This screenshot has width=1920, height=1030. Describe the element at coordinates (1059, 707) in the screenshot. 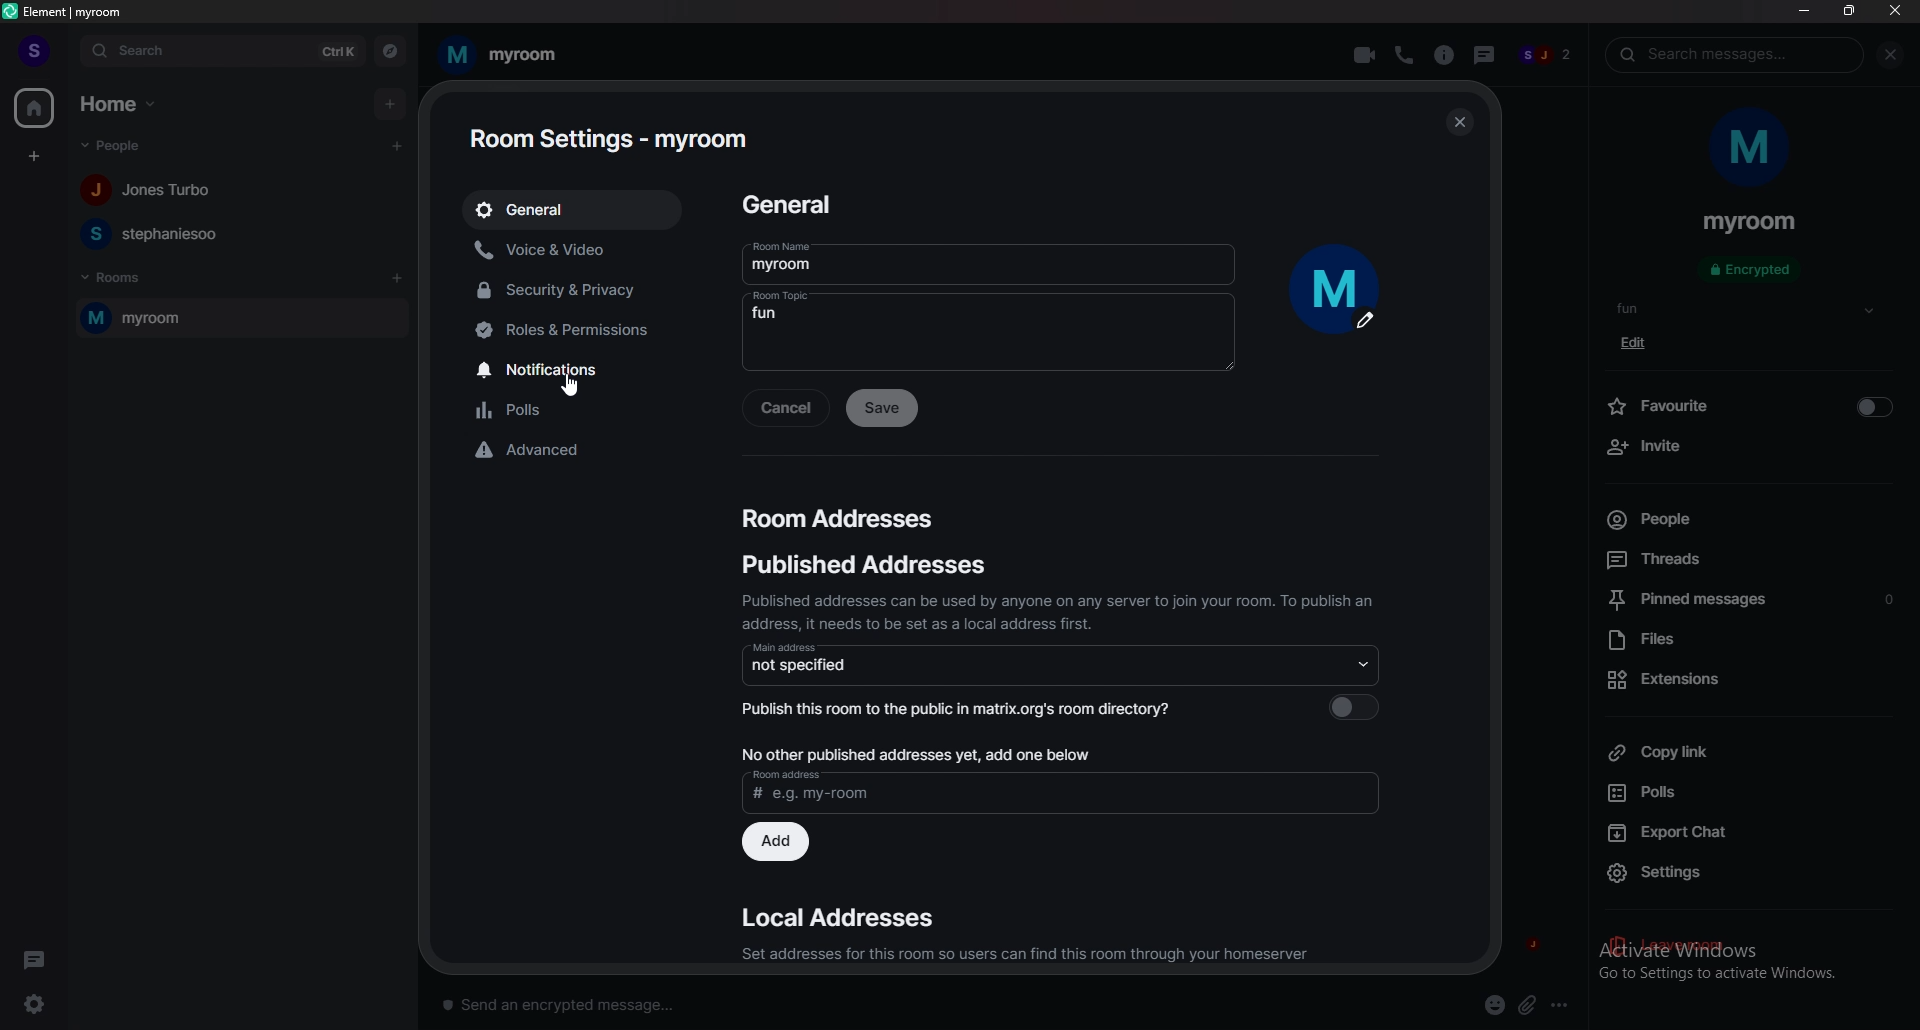

I see `publish this room` at that location.